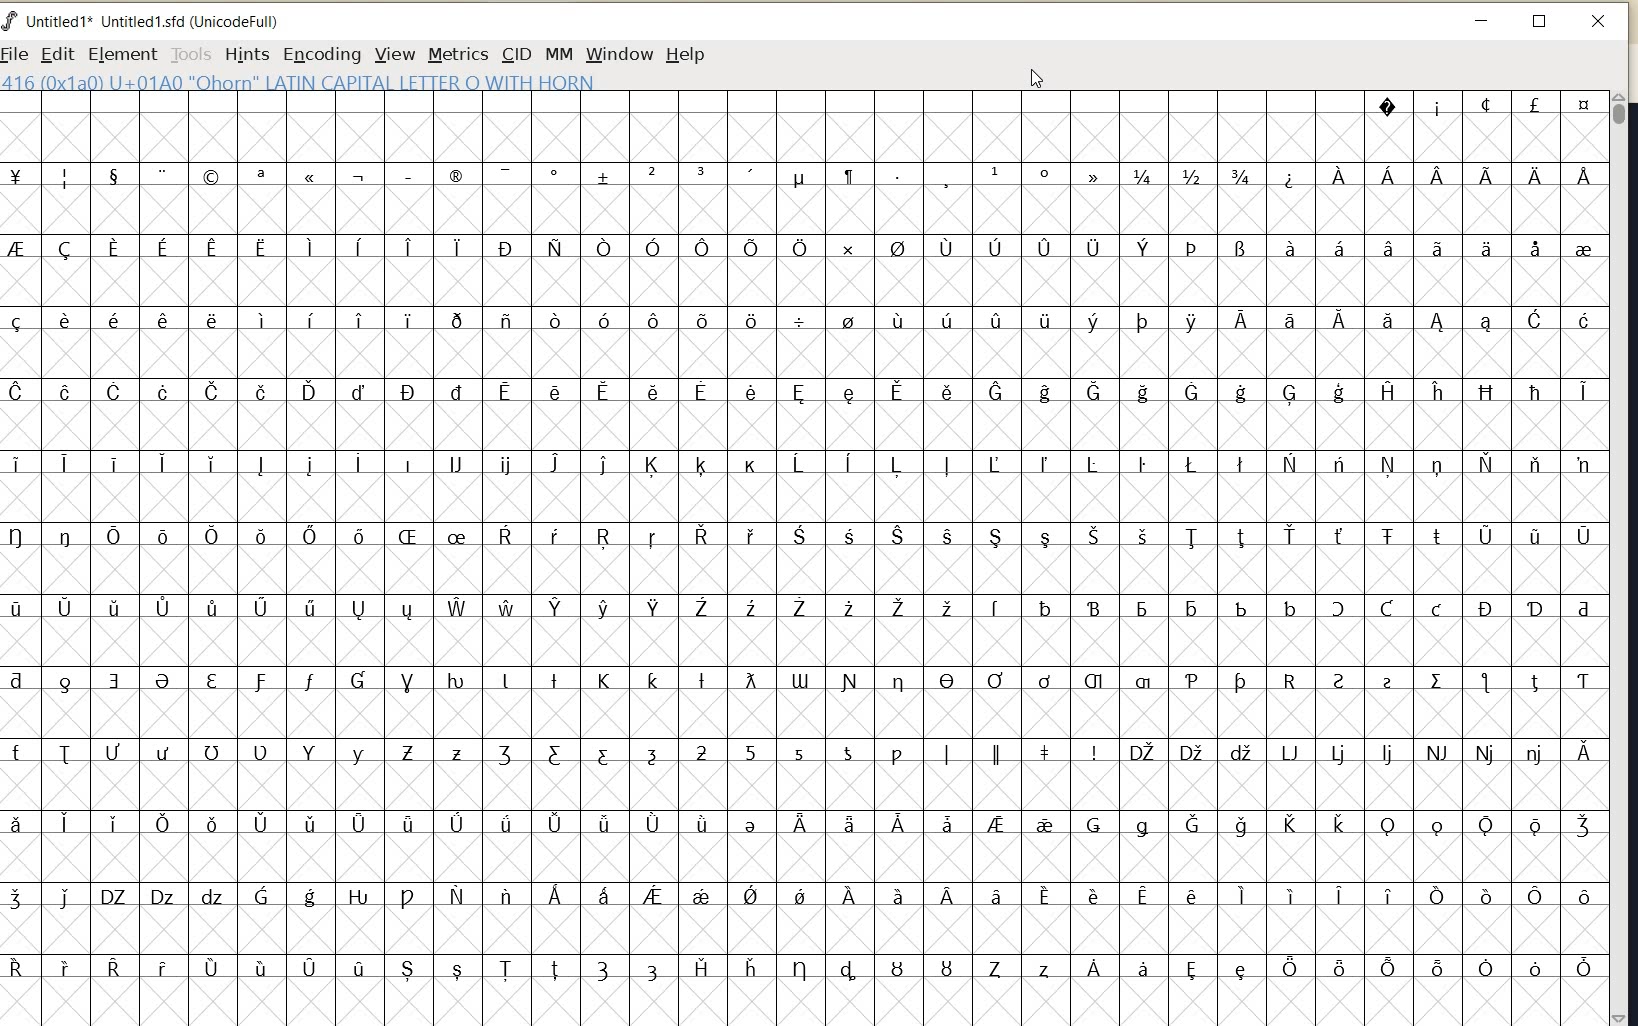  Describe the element at coordinates (151, 21) in the screenshot. I see `FONT NAME` at that location.